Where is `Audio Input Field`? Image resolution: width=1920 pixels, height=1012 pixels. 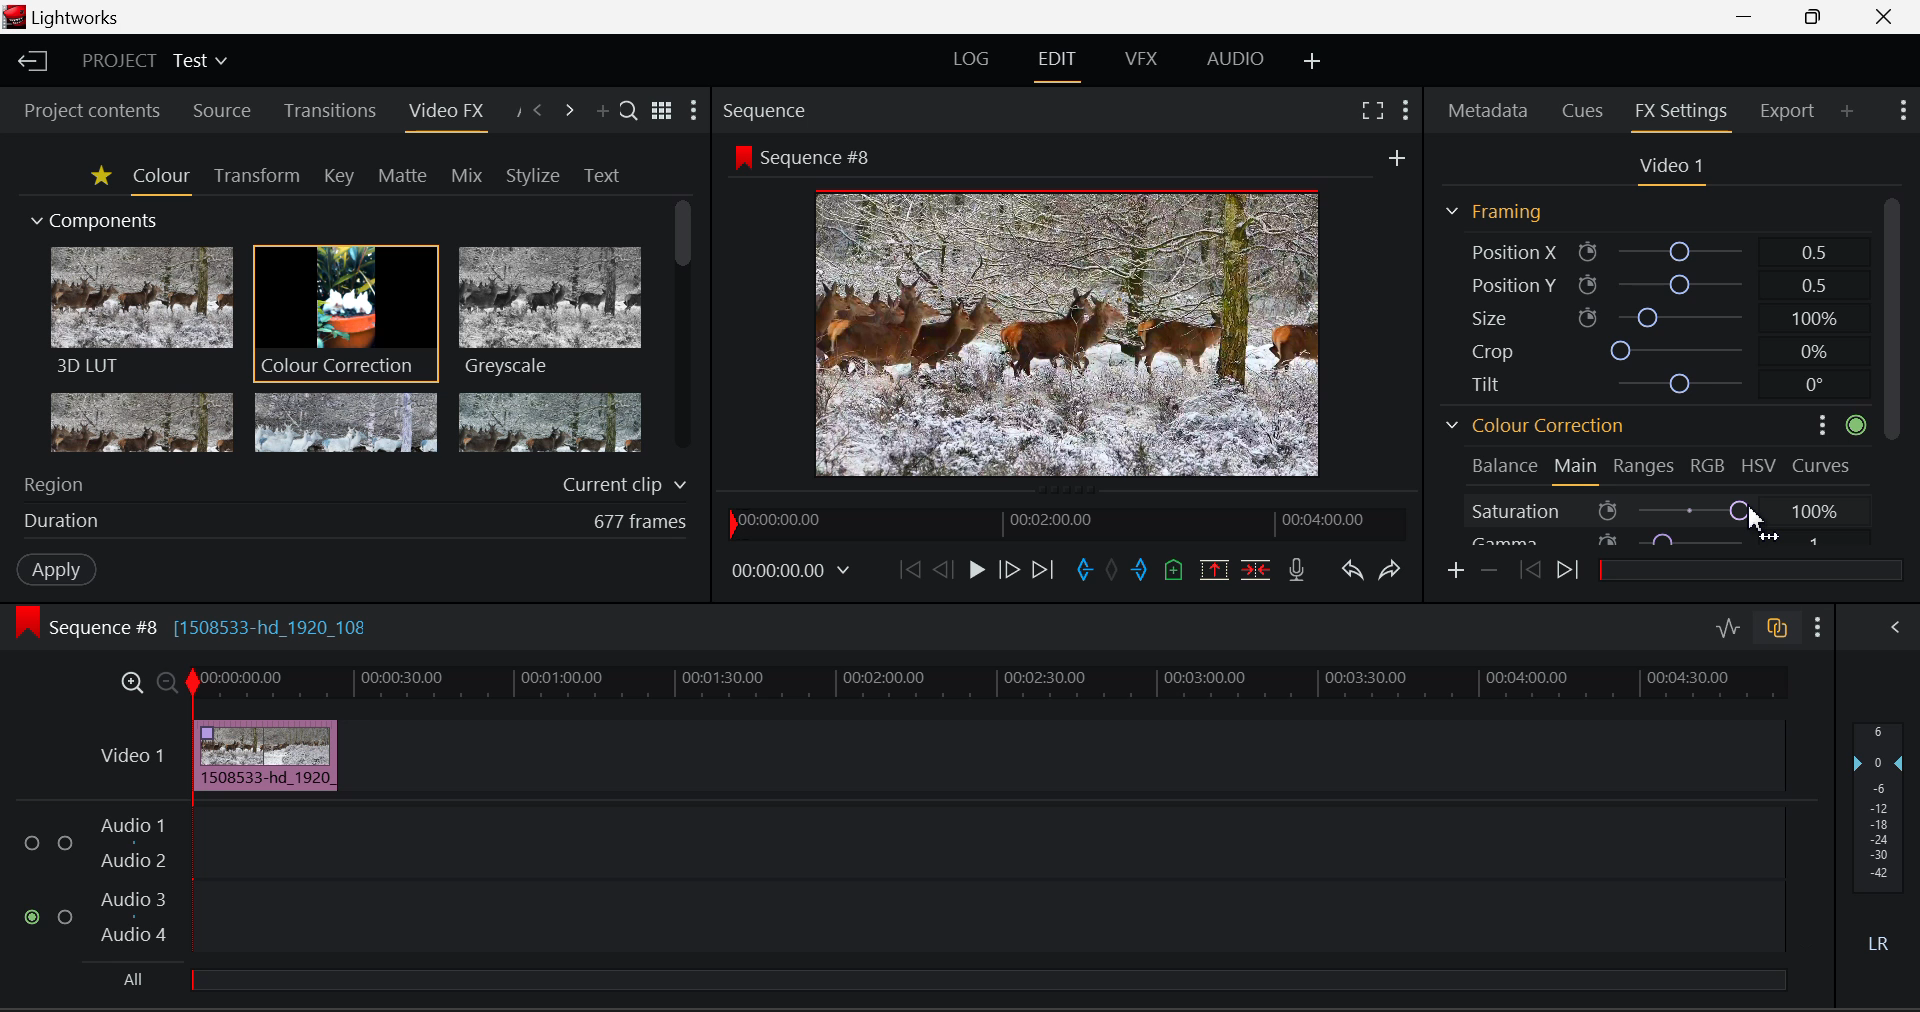
Audio Input Field is located at coordinates (985, 919).